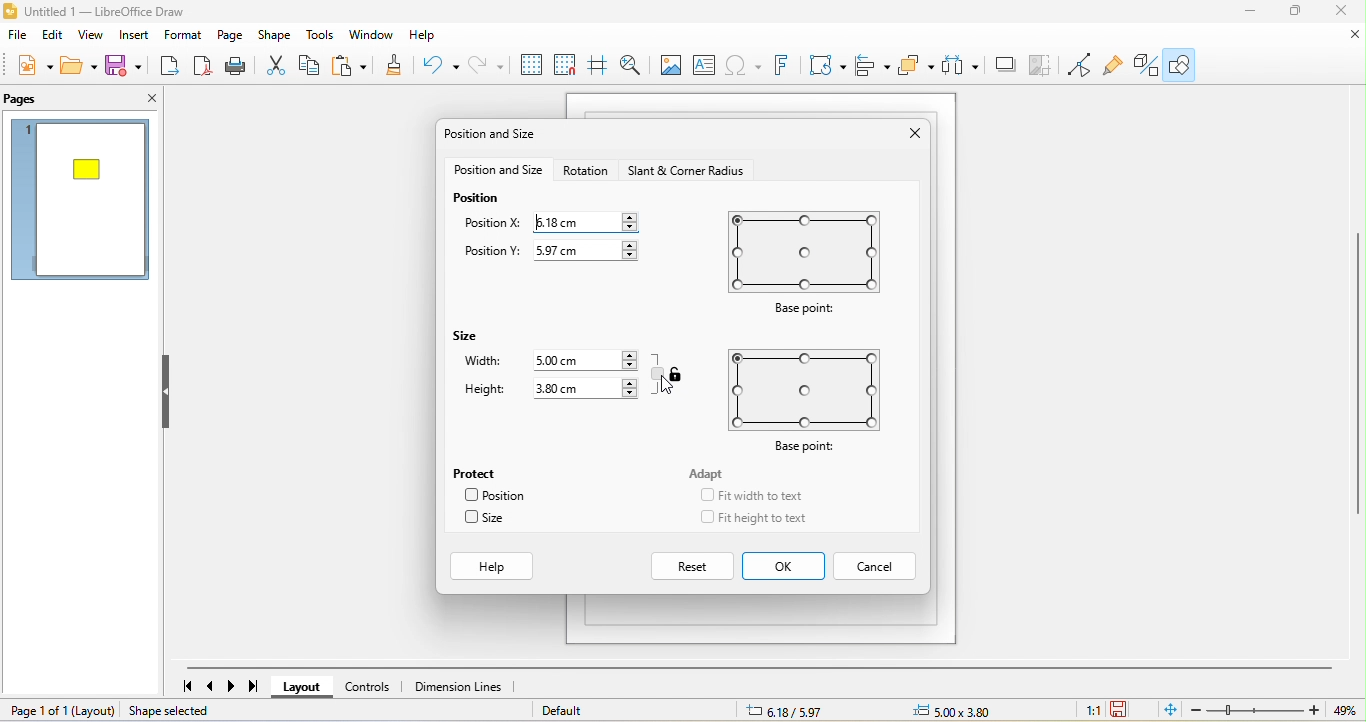 Image resolution: width=1366 pixels, height=722 pixels. I want to click on pags, so click(26, 100).